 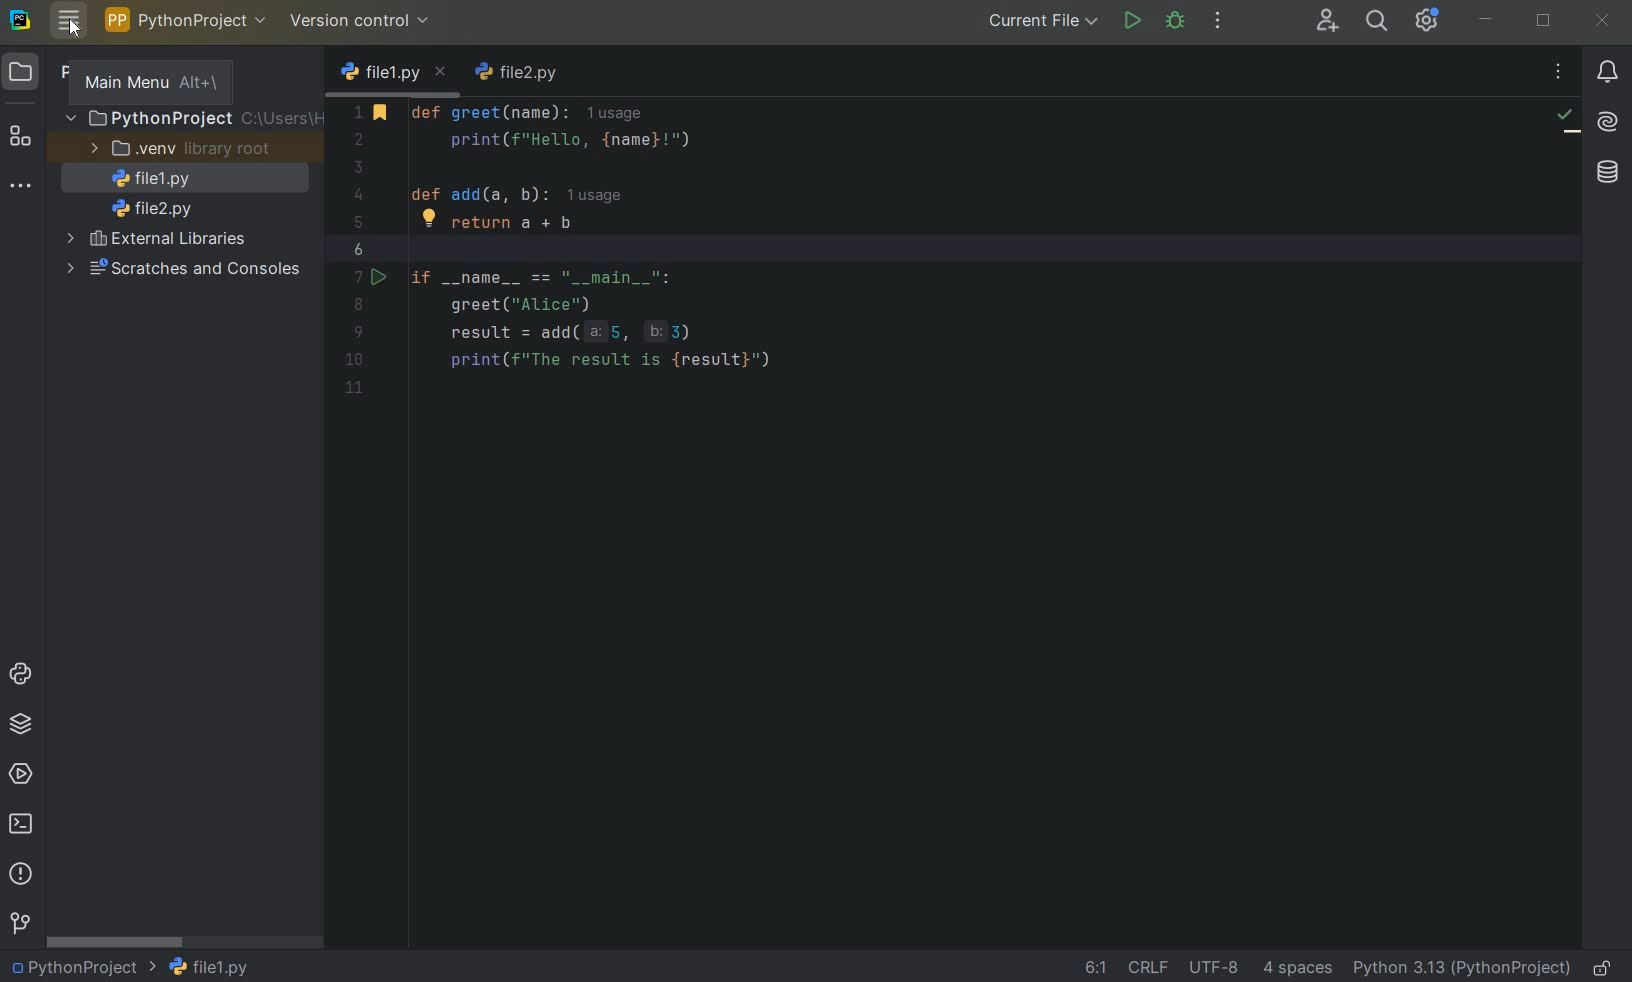 What do you see at coordinates (1149, 965) in the screenshot?
I see `line separator` at bounding box center [1149, 965].